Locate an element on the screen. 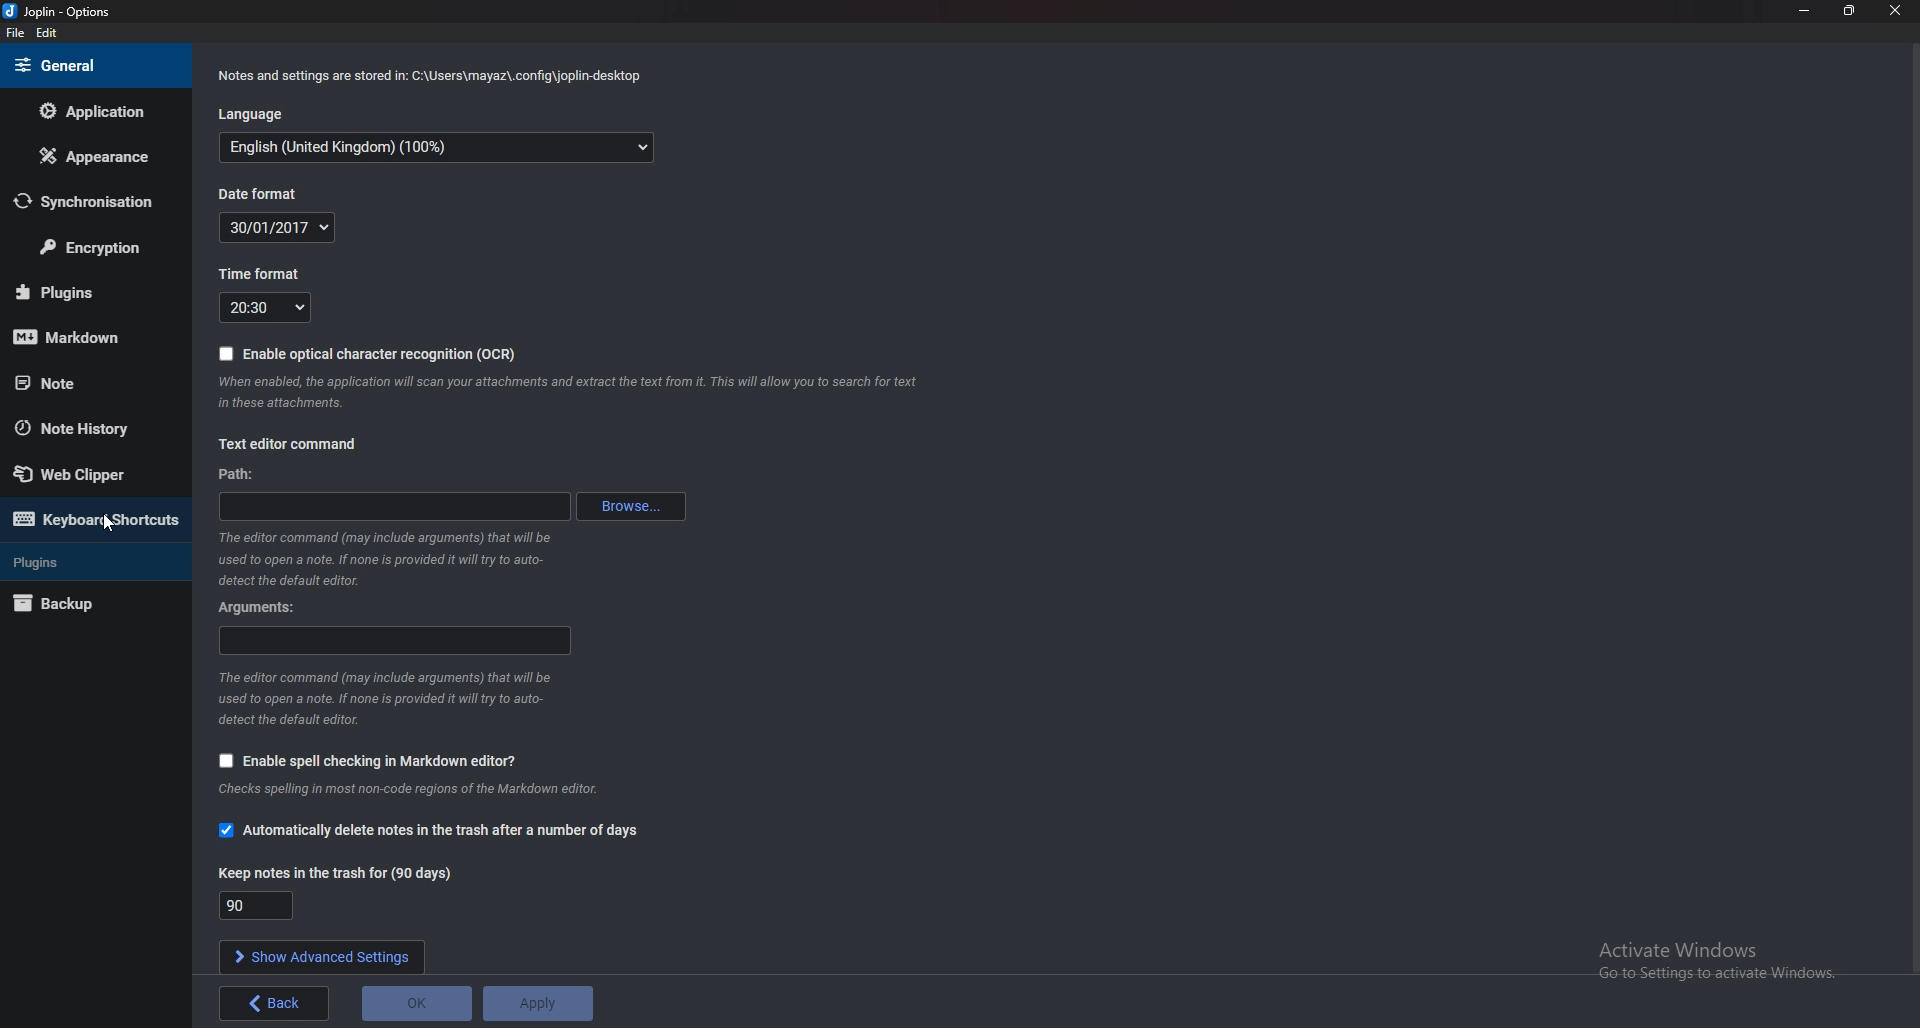  Arguments is located at coordinates (394, 640).